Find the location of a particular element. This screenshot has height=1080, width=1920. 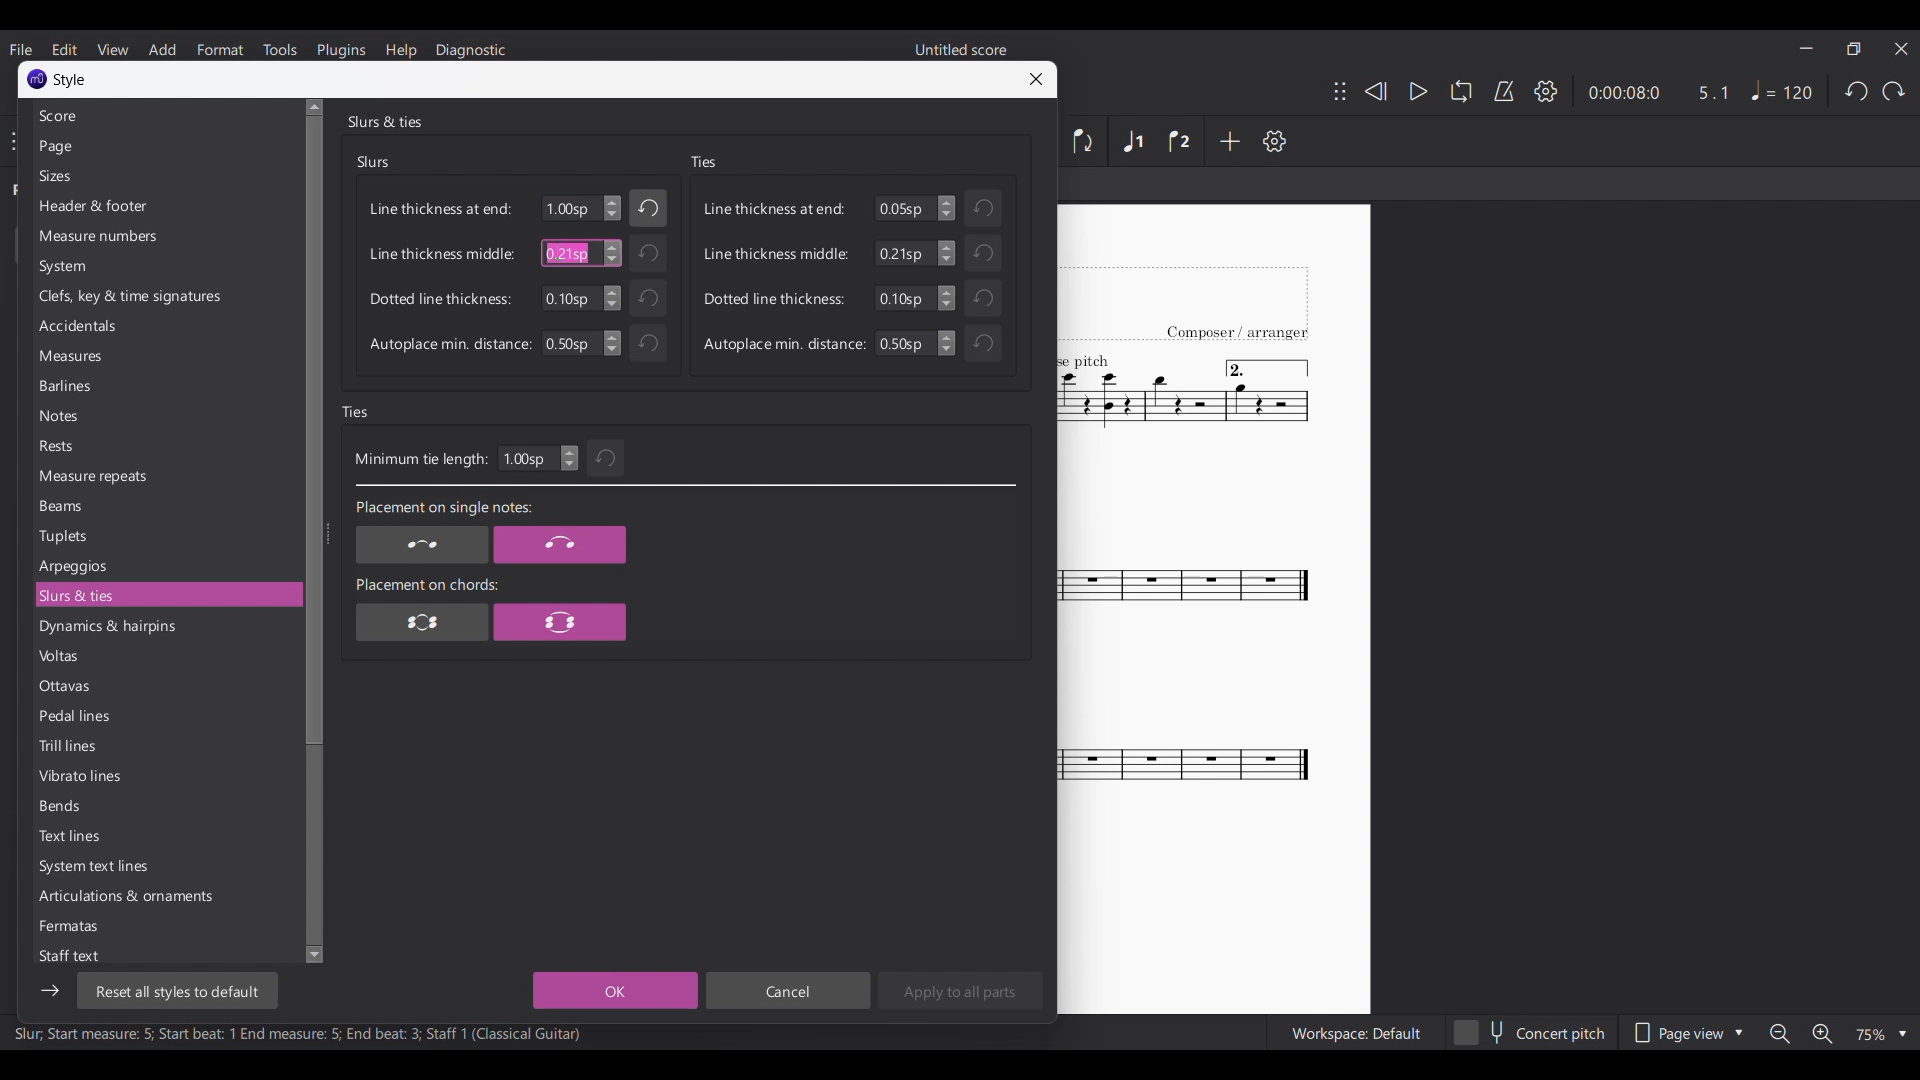

Clefs, key & time signatures is located at coordinates (165, 297).